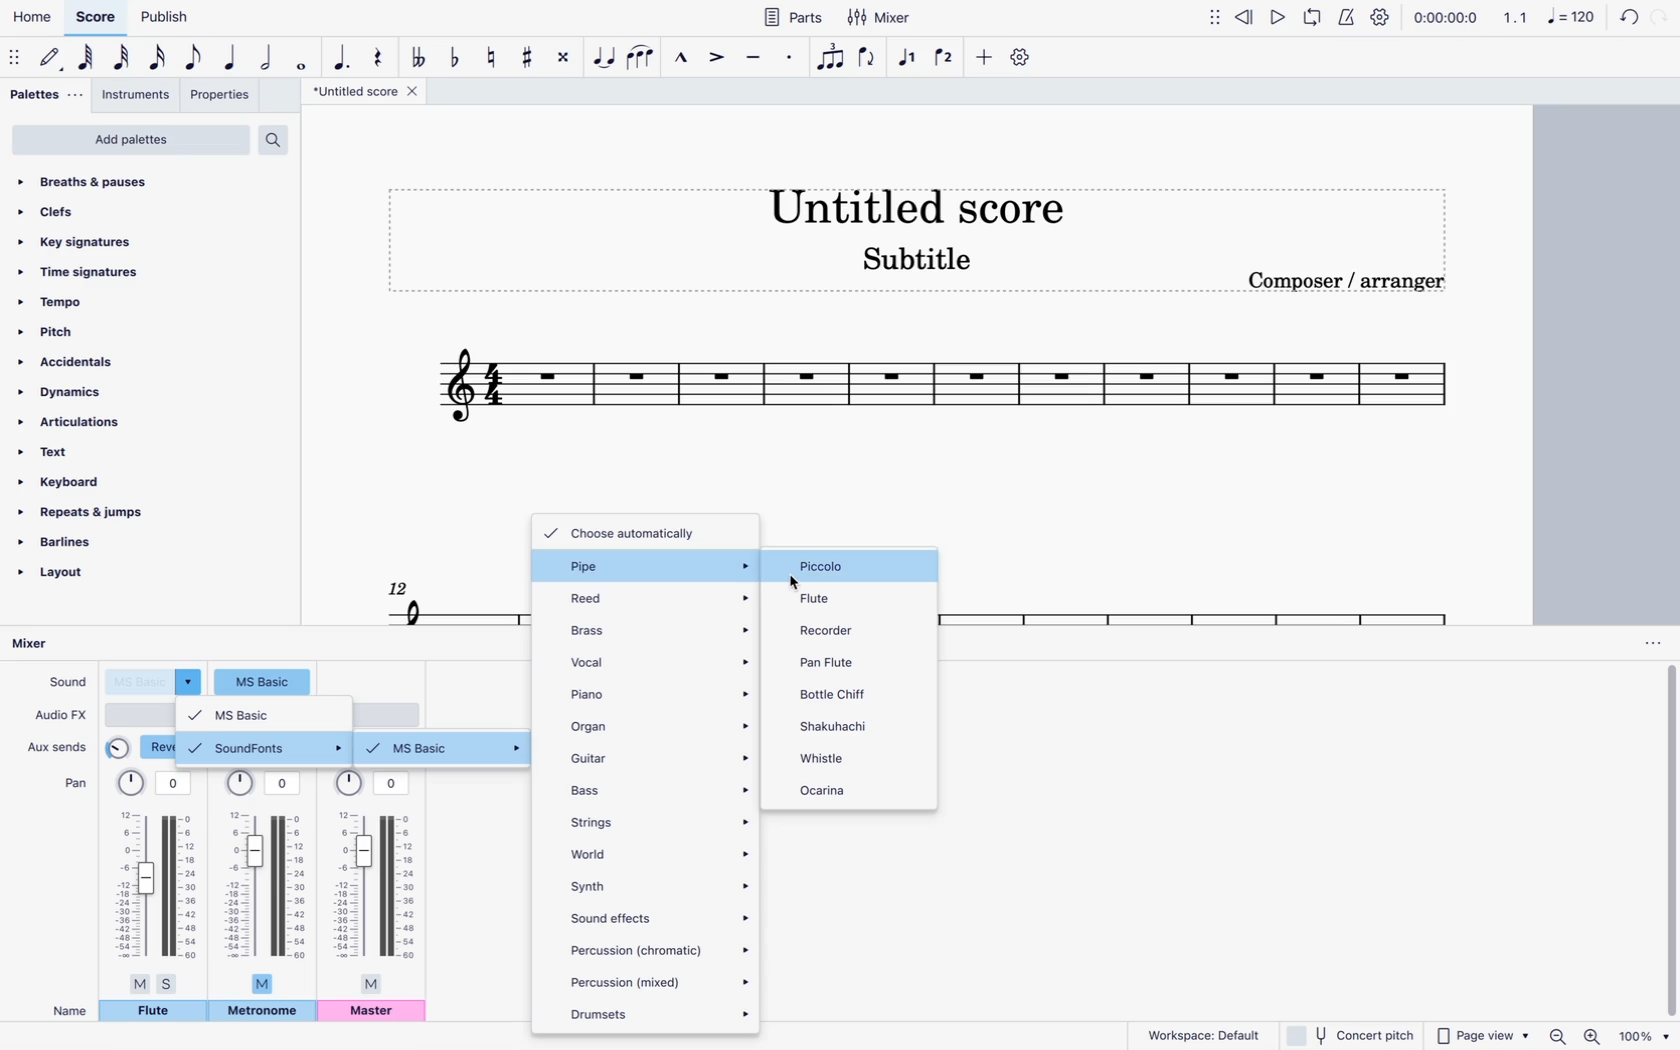  Describe the element at coordinates (1280, 16) in the screenshot. I see `play` at that location.